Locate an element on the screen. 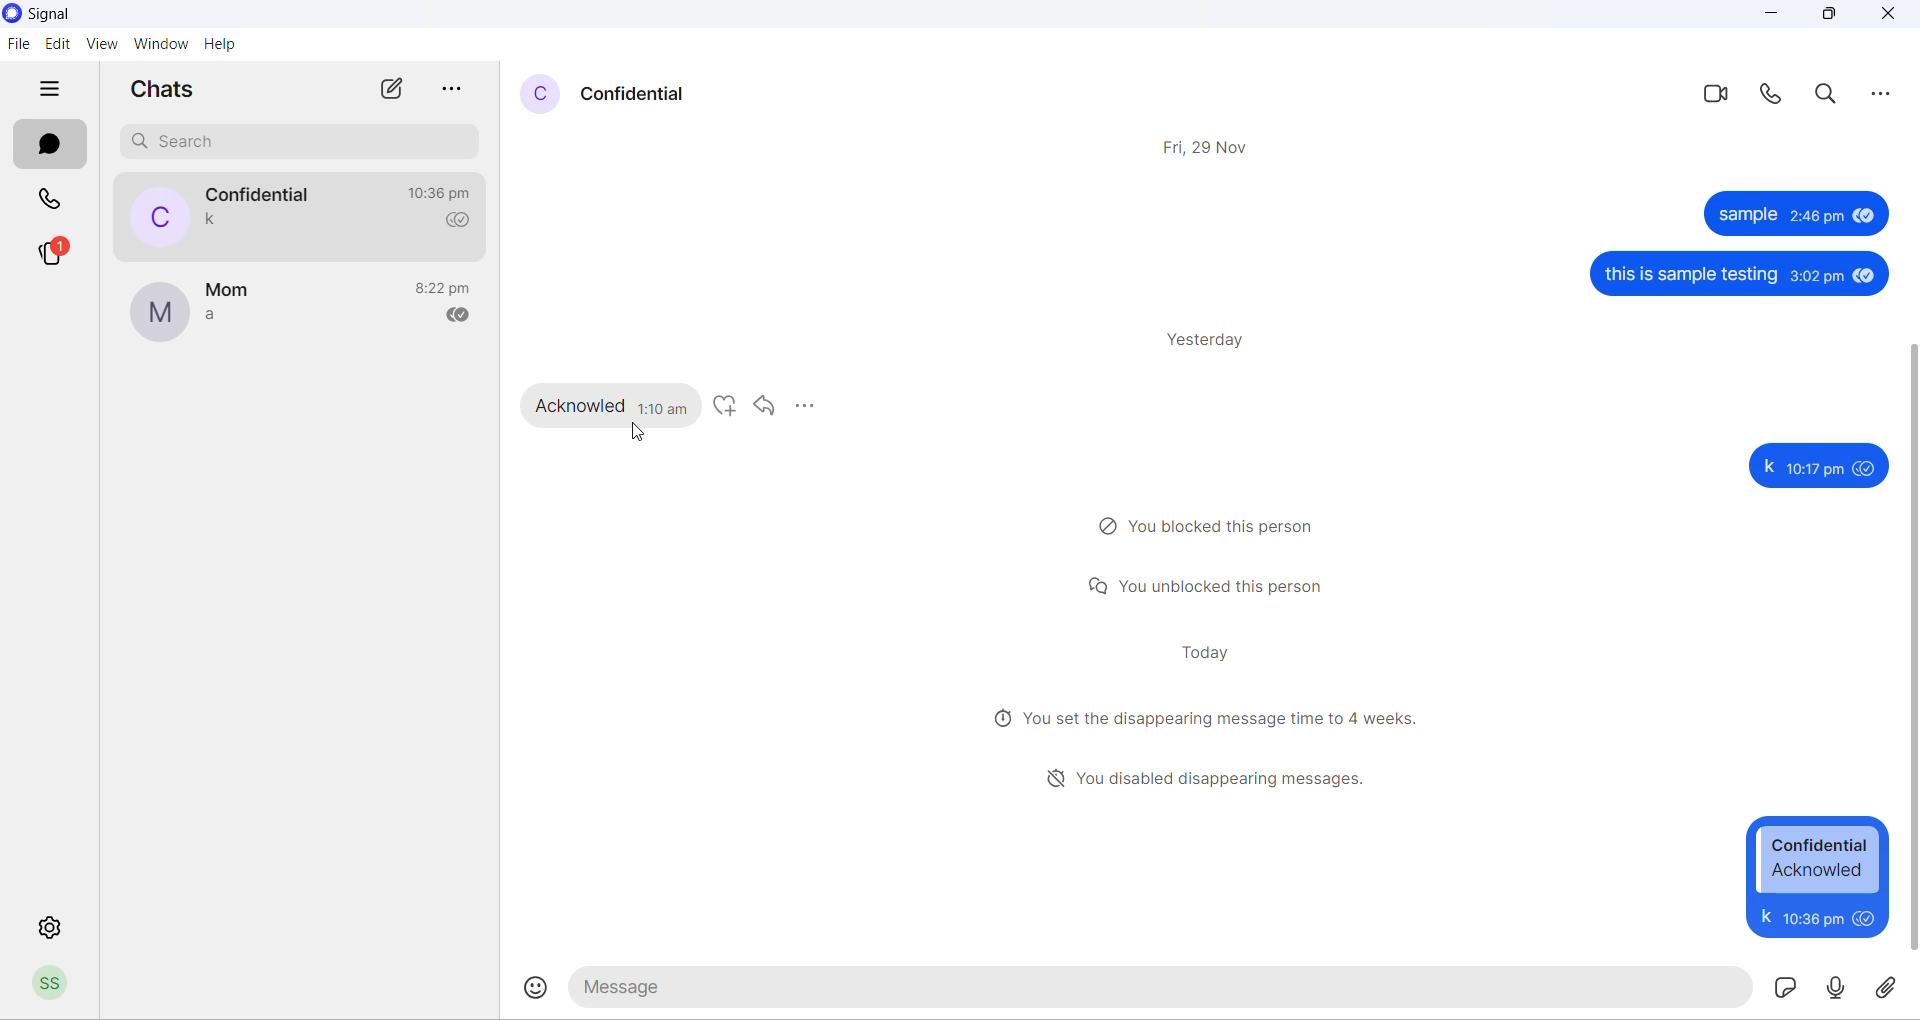  2: 46 pm is located at coordinates (1818, 216).